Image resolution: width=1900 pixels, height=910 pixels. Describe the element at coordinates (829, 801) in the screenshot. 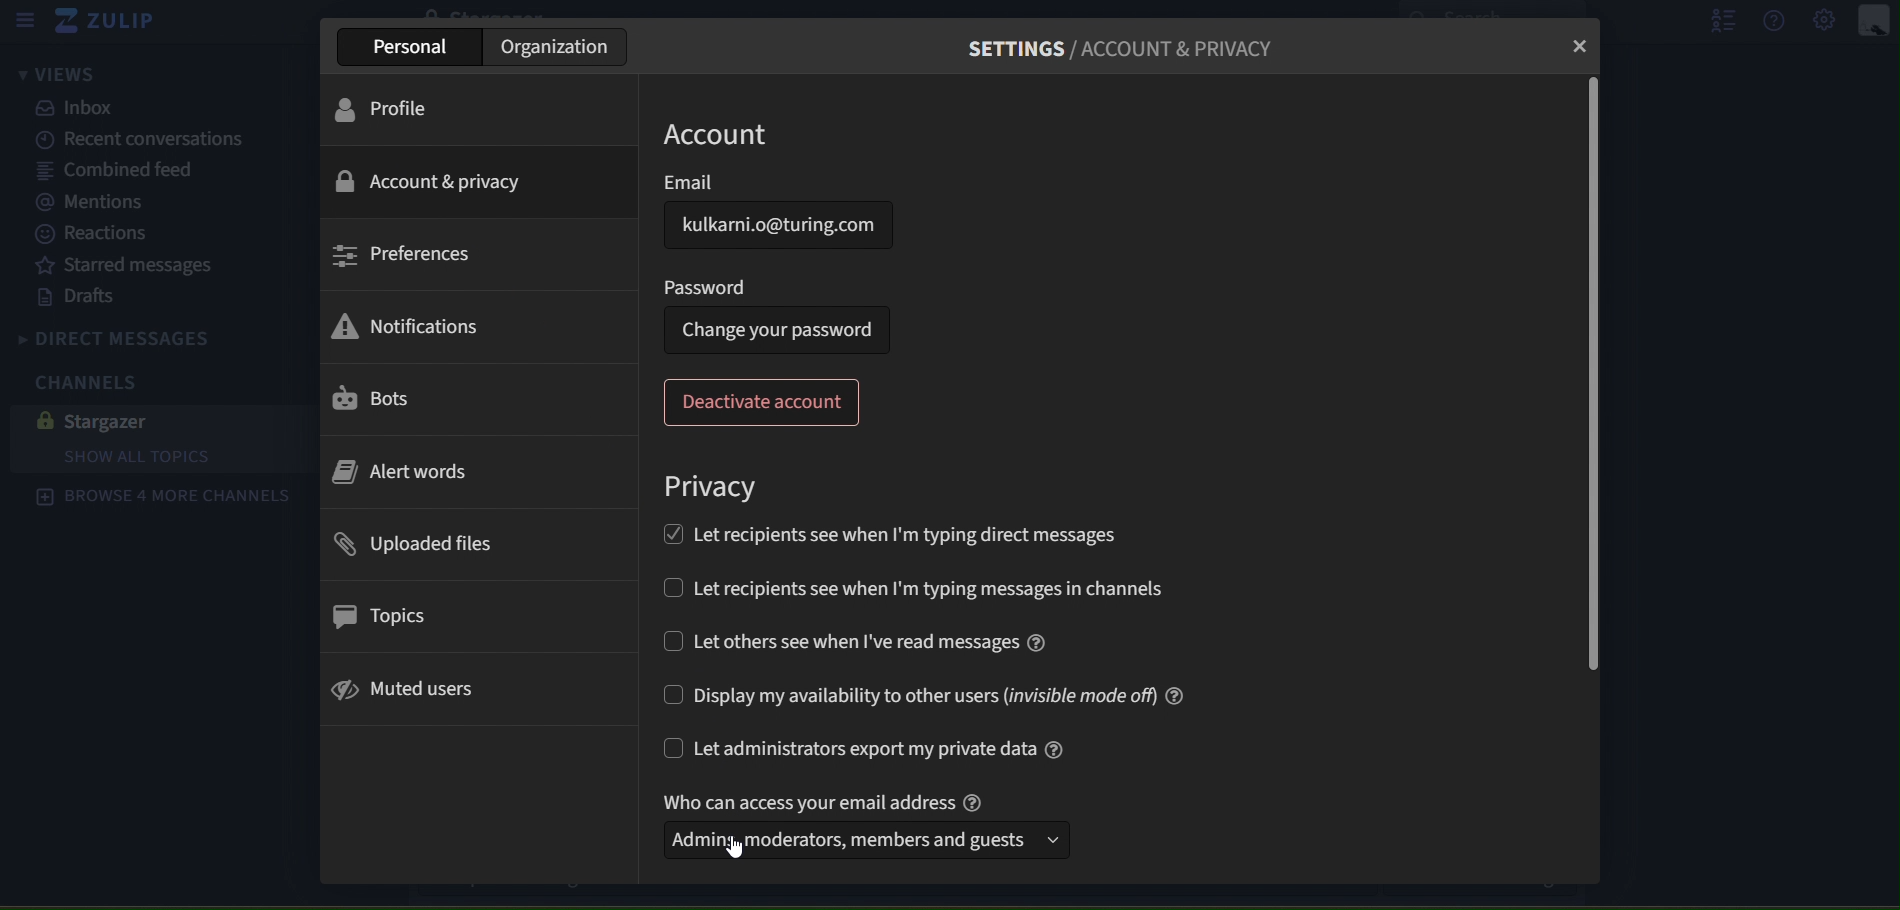

I see `who can access yr email address` at that location.